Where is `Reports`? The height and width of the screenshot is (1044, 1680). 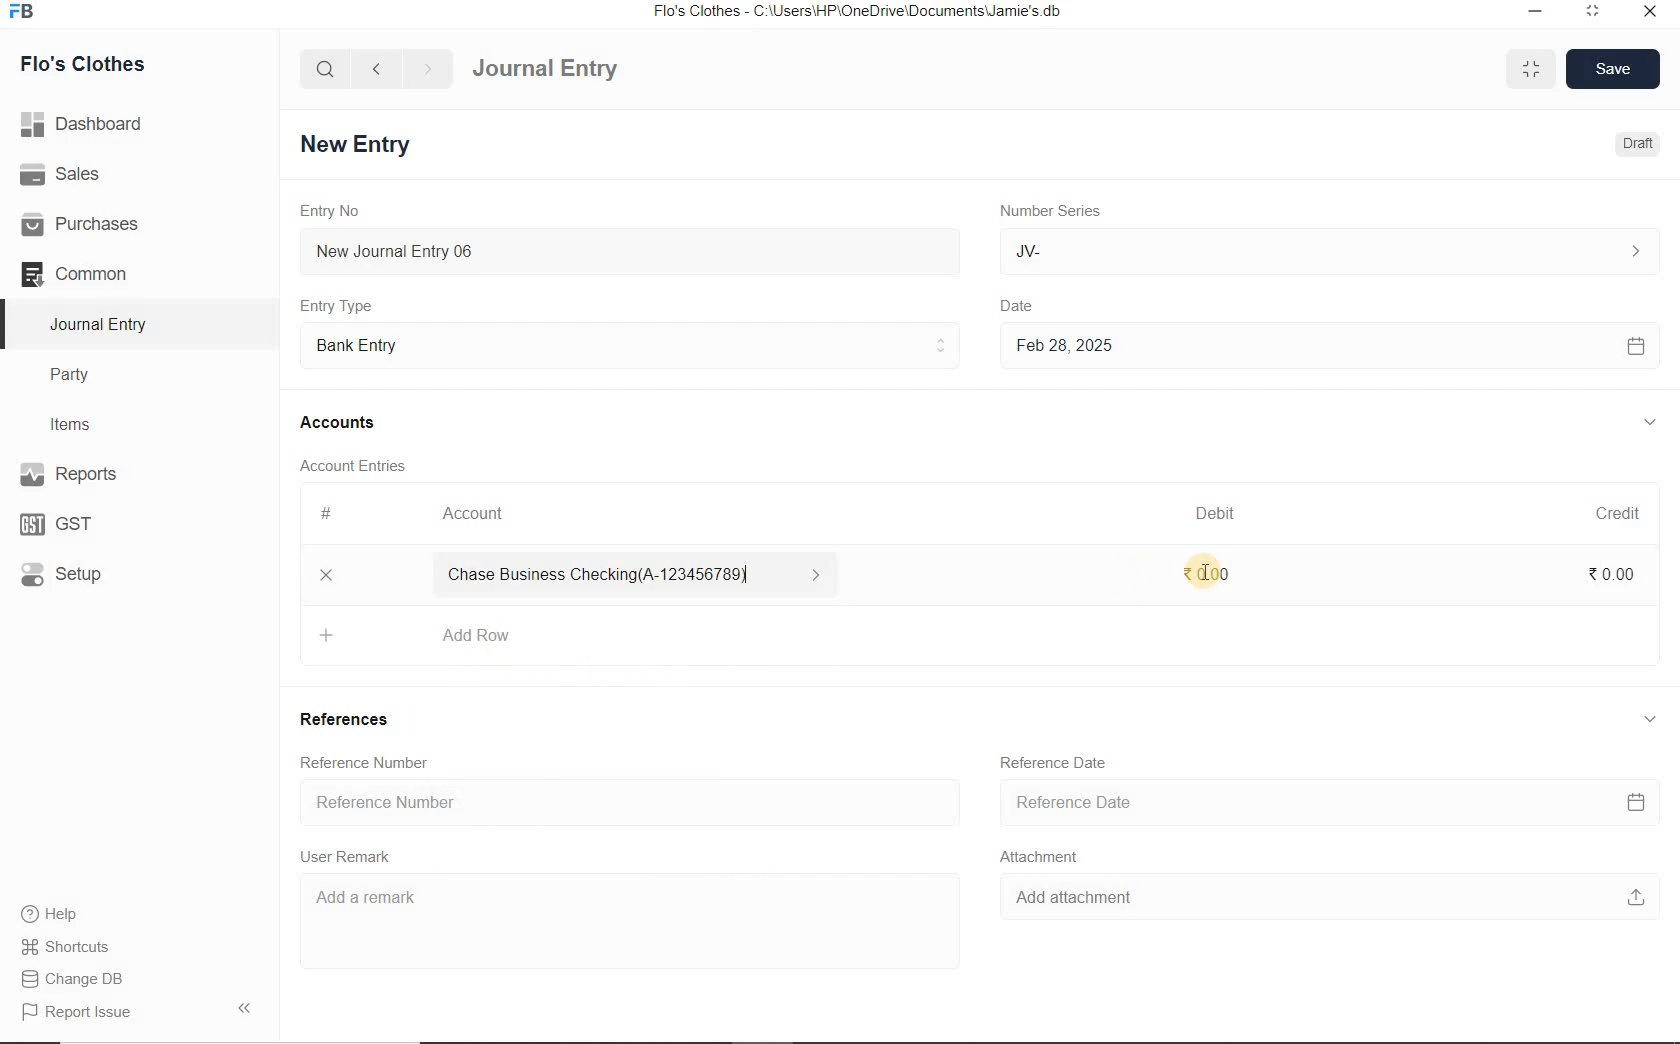 Reports is located at coordinates (100, 476).